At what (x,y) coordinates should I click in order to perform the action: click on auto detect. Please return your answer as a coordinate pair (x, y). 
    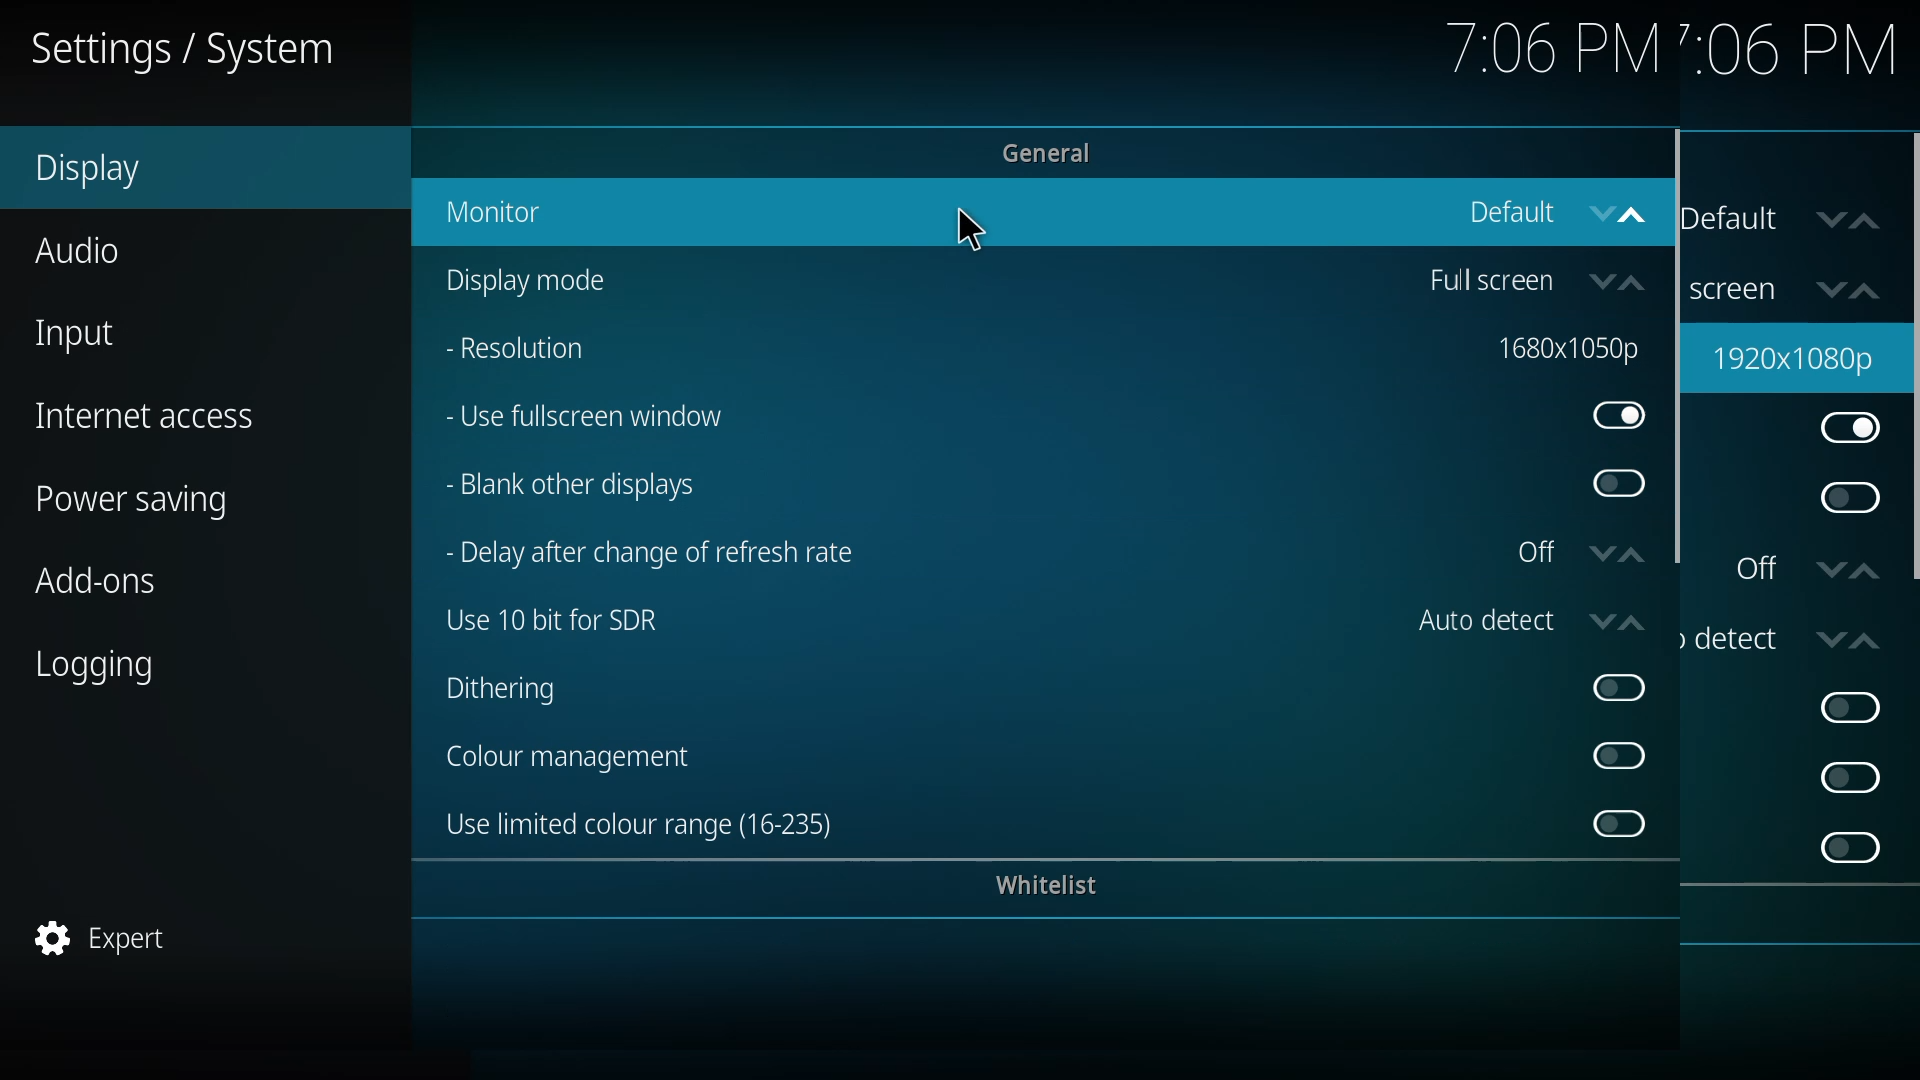
    Looking at the image, I should click on (1514, 634).